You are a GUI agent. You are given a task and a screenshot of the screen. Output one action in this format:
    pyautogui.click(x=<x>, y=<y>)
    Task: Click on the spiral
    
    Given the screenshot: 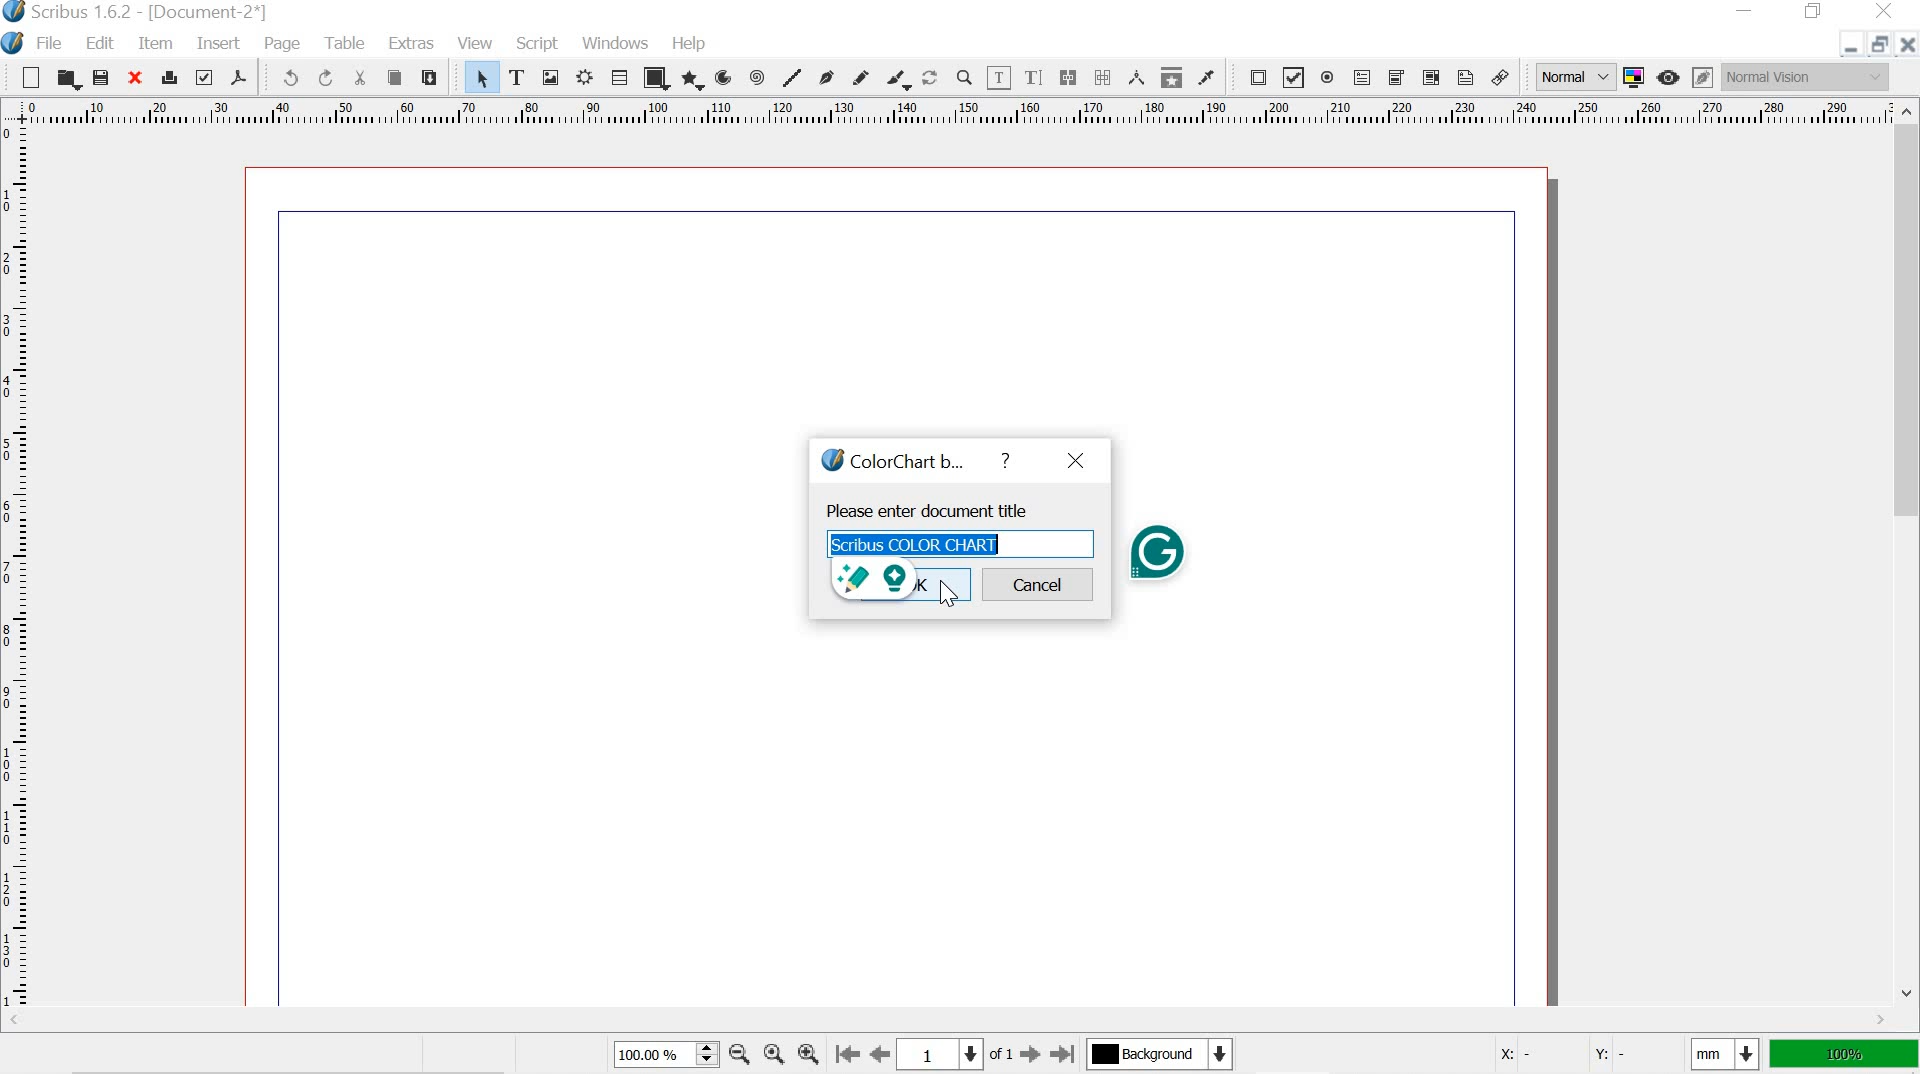 What is the action you would take?
    pyautogui.click(x=756, y=77)
    